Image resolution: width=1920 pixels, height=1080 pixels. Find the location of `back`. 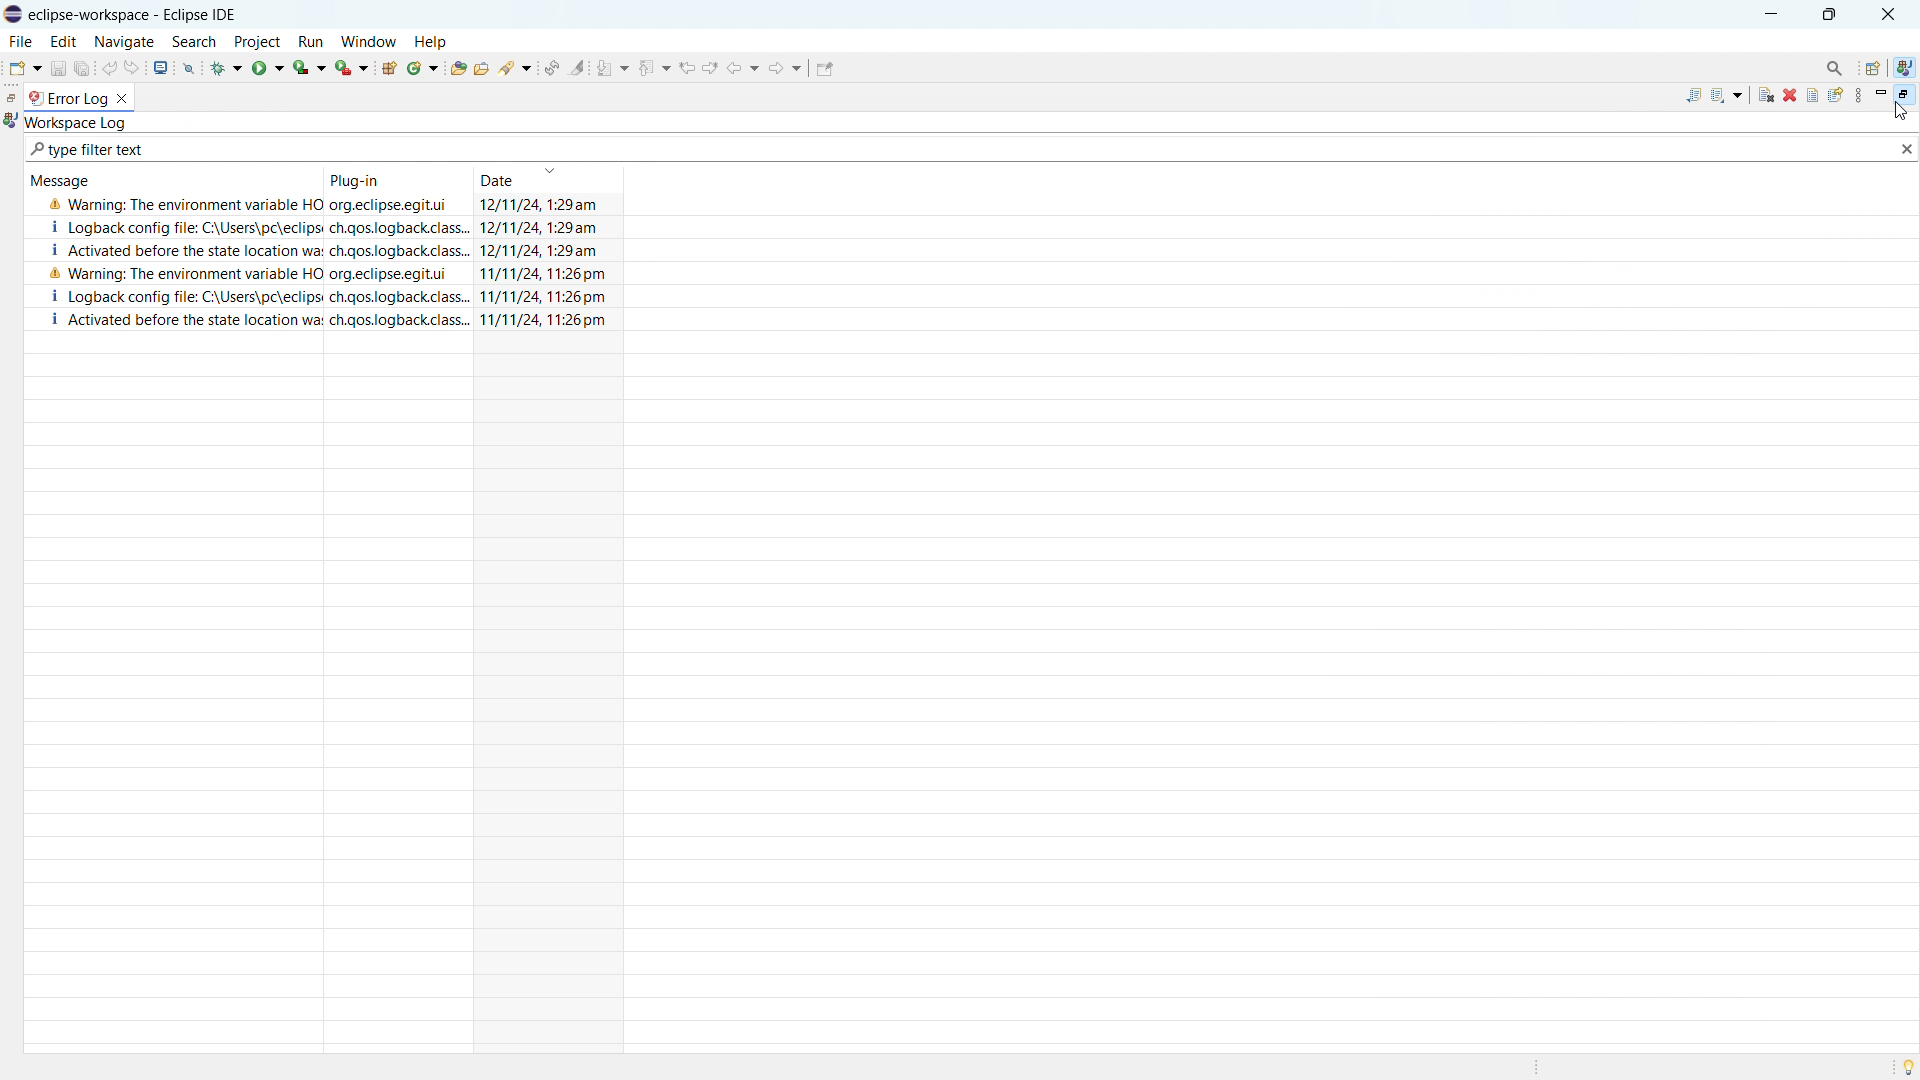

back is located at coordinates (743, 68).